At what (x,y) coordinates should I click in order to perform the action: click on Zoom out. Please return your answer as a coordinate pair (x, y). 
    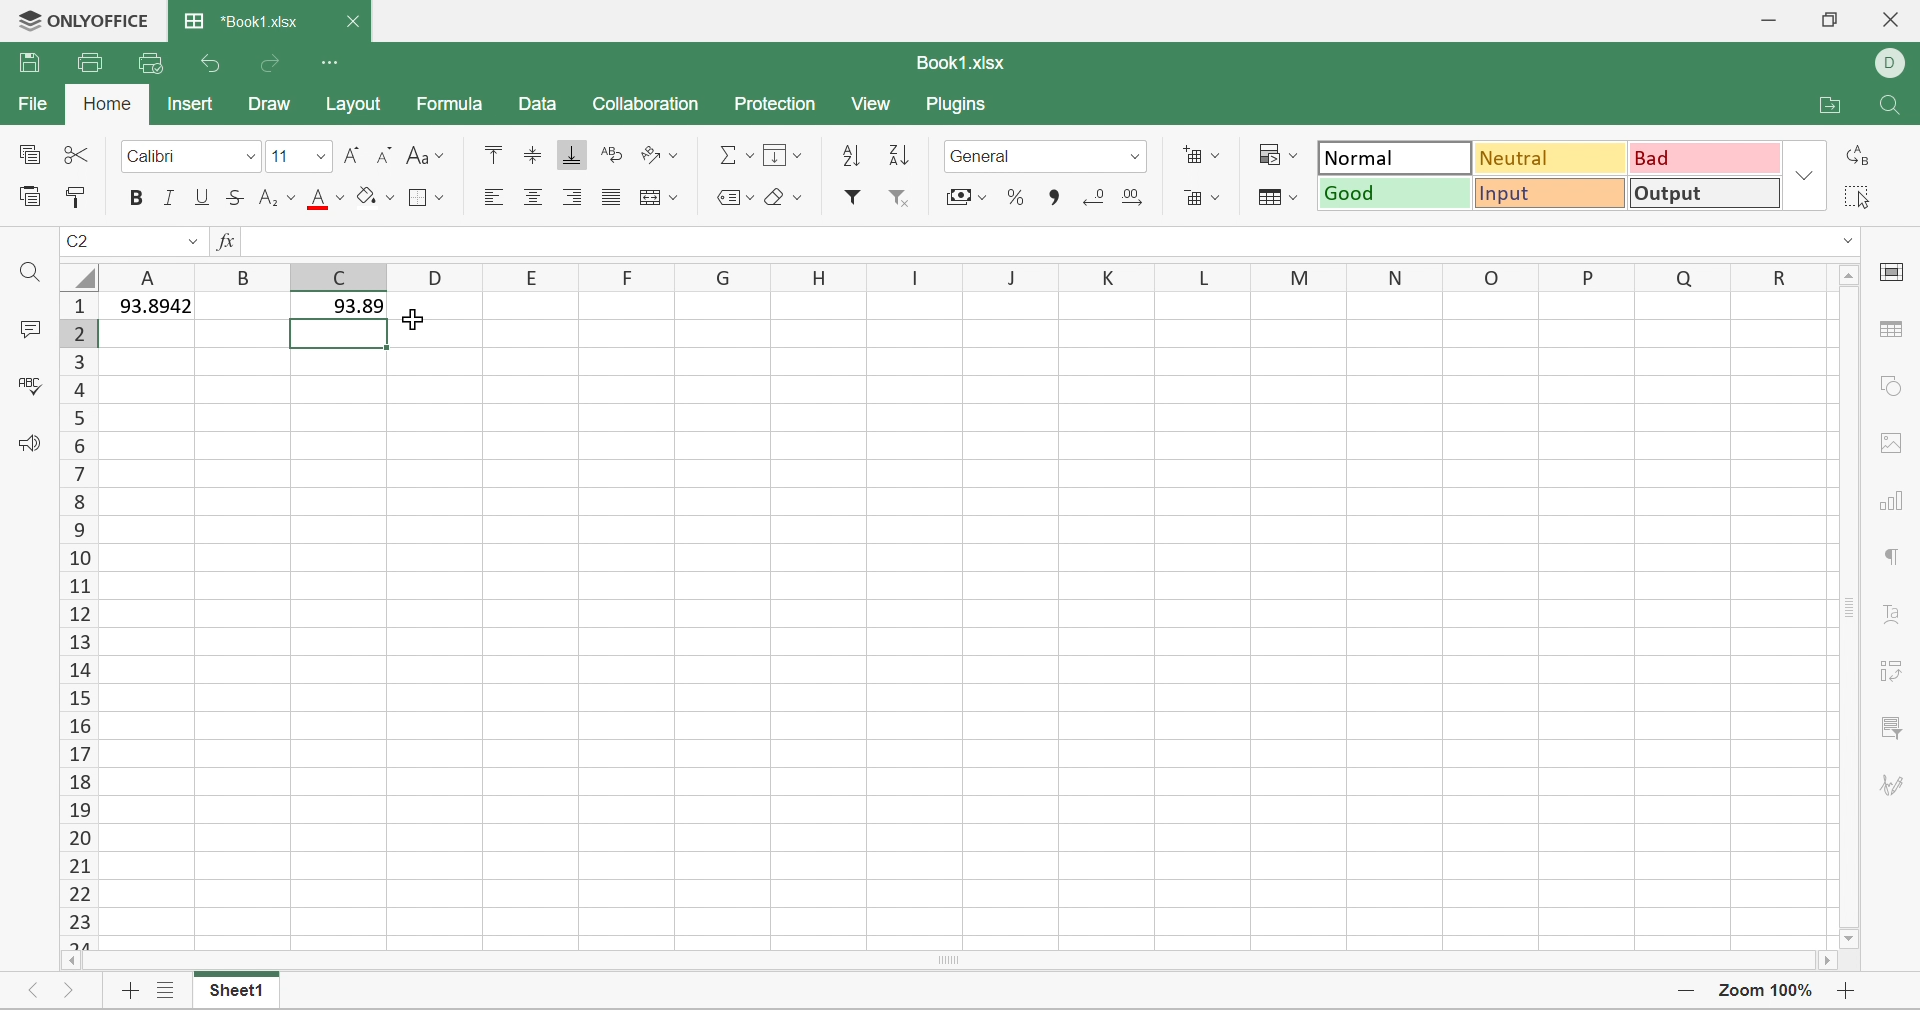
    Looking at the image, I should click on (1680, 988).